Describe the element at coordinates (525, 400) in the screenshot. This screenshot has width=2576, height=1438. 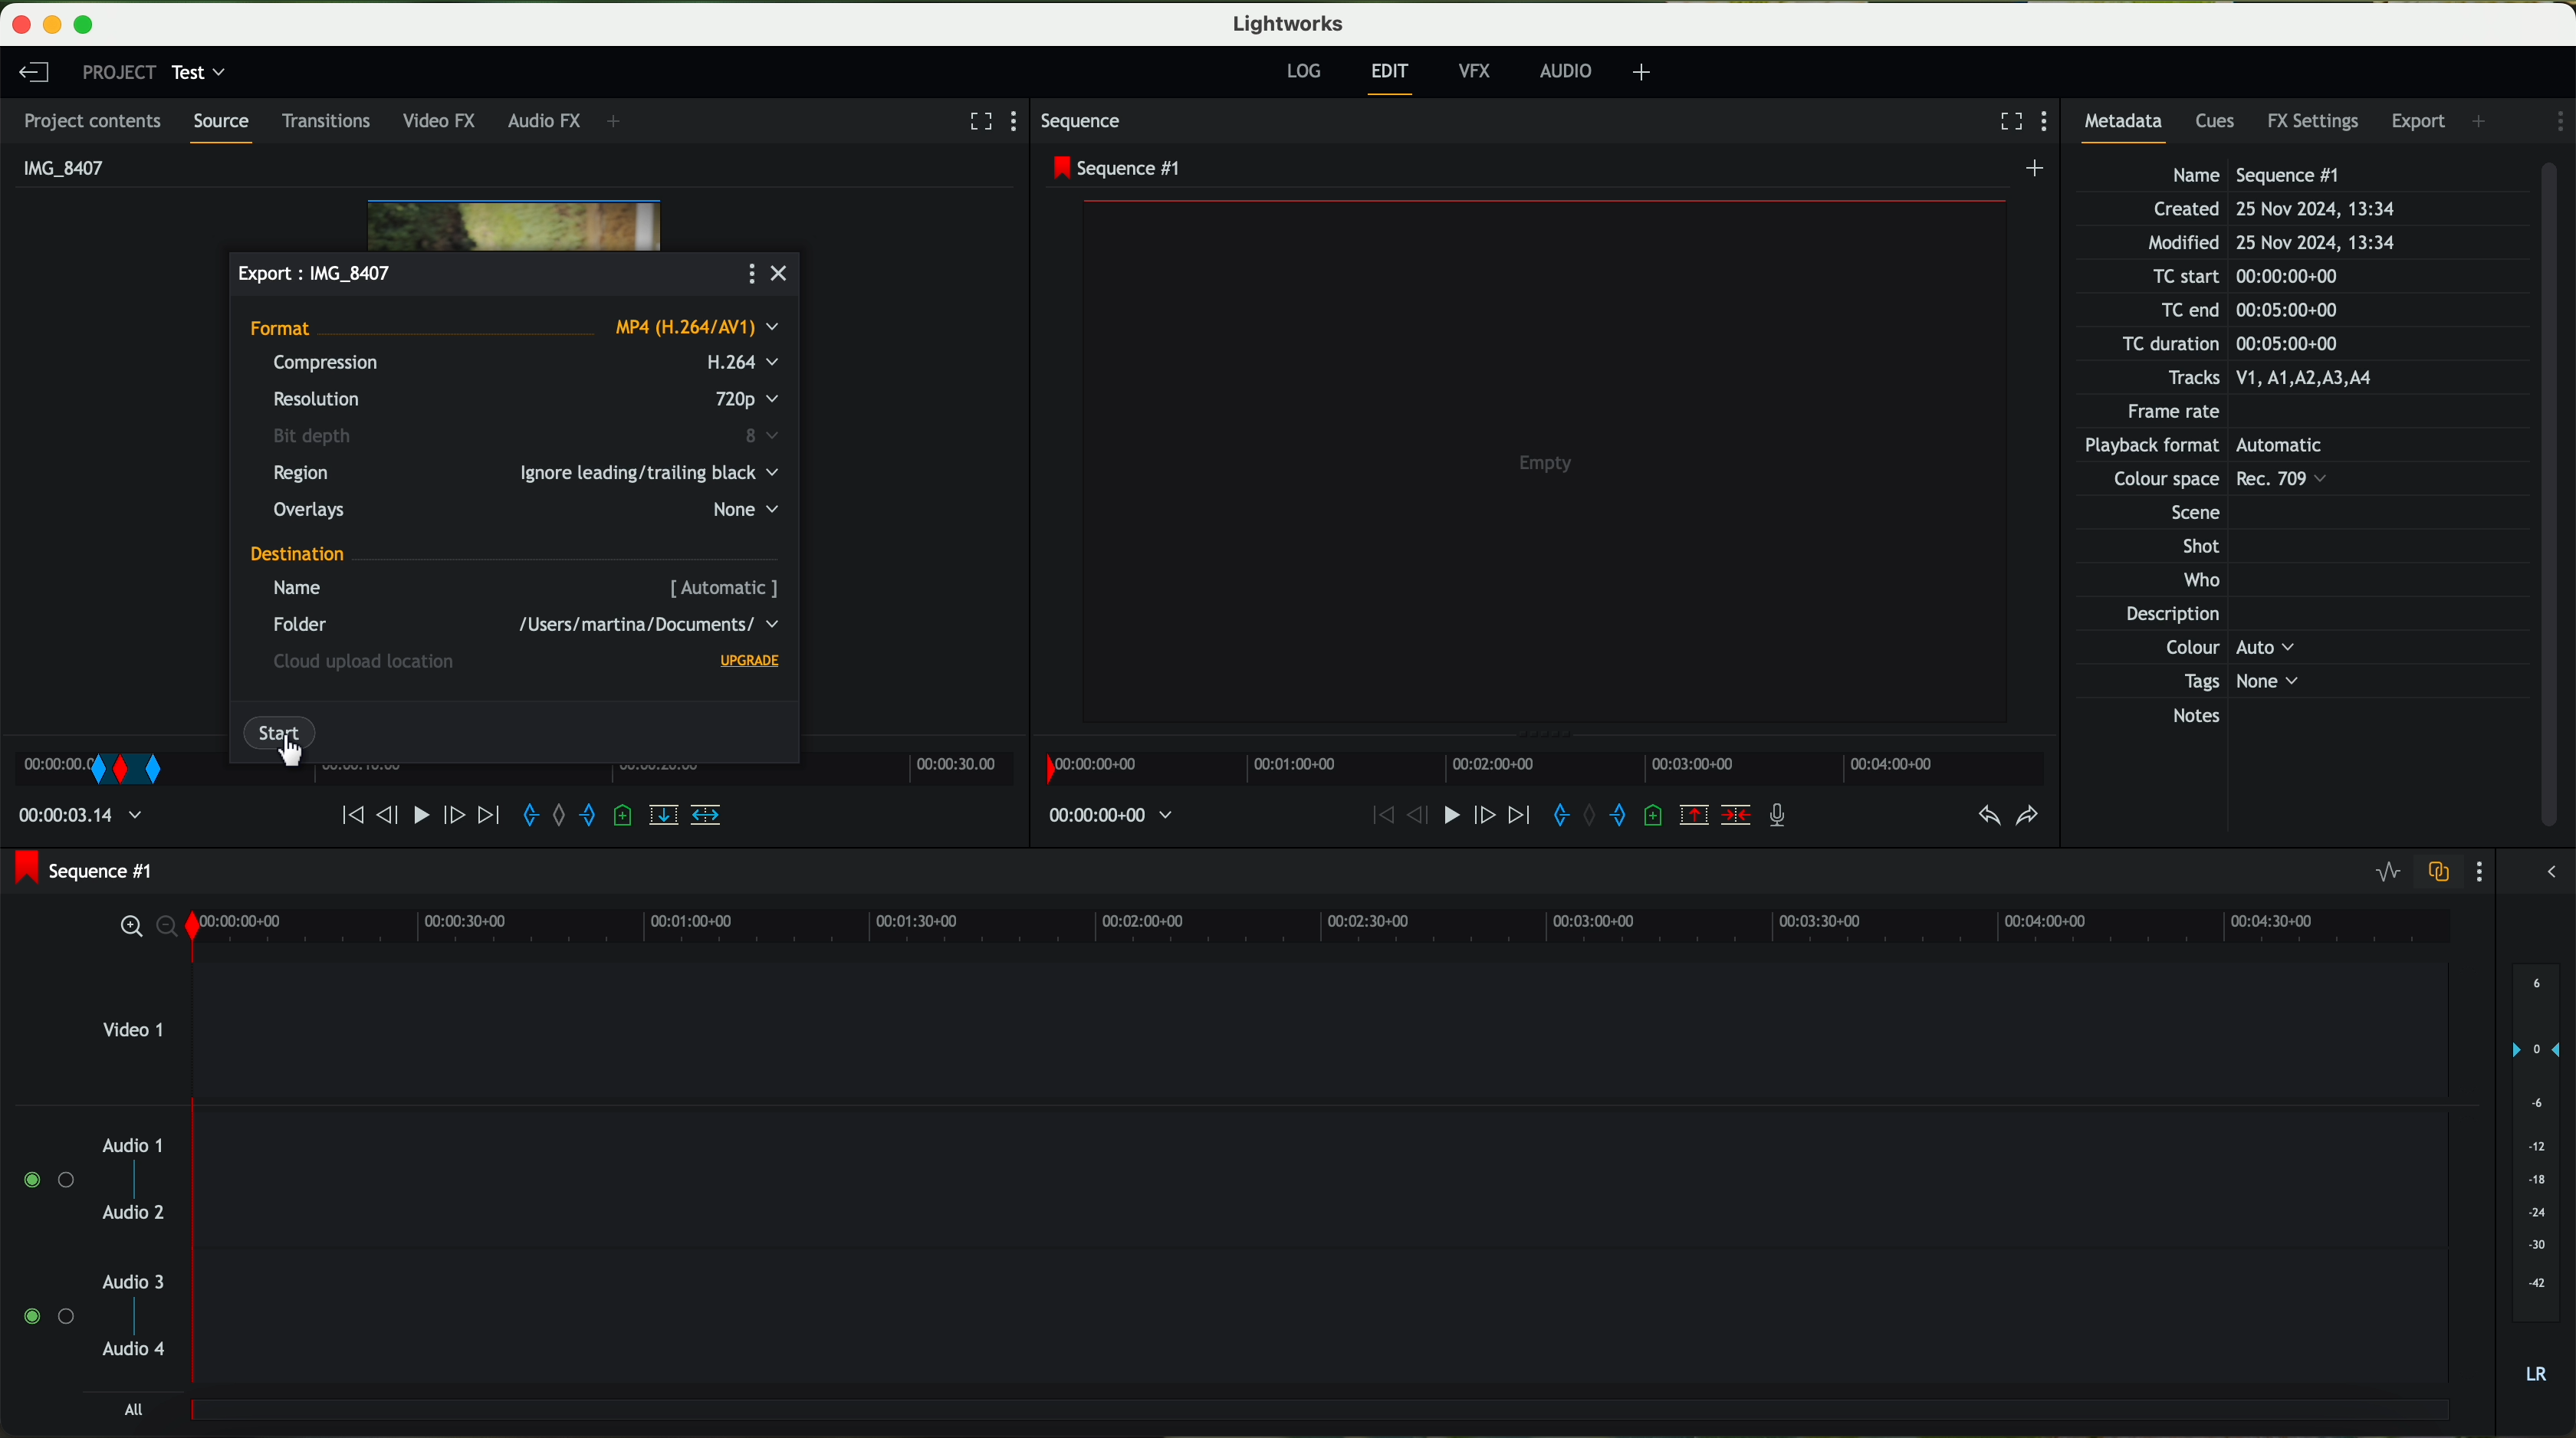
I see `resolution` at that location.